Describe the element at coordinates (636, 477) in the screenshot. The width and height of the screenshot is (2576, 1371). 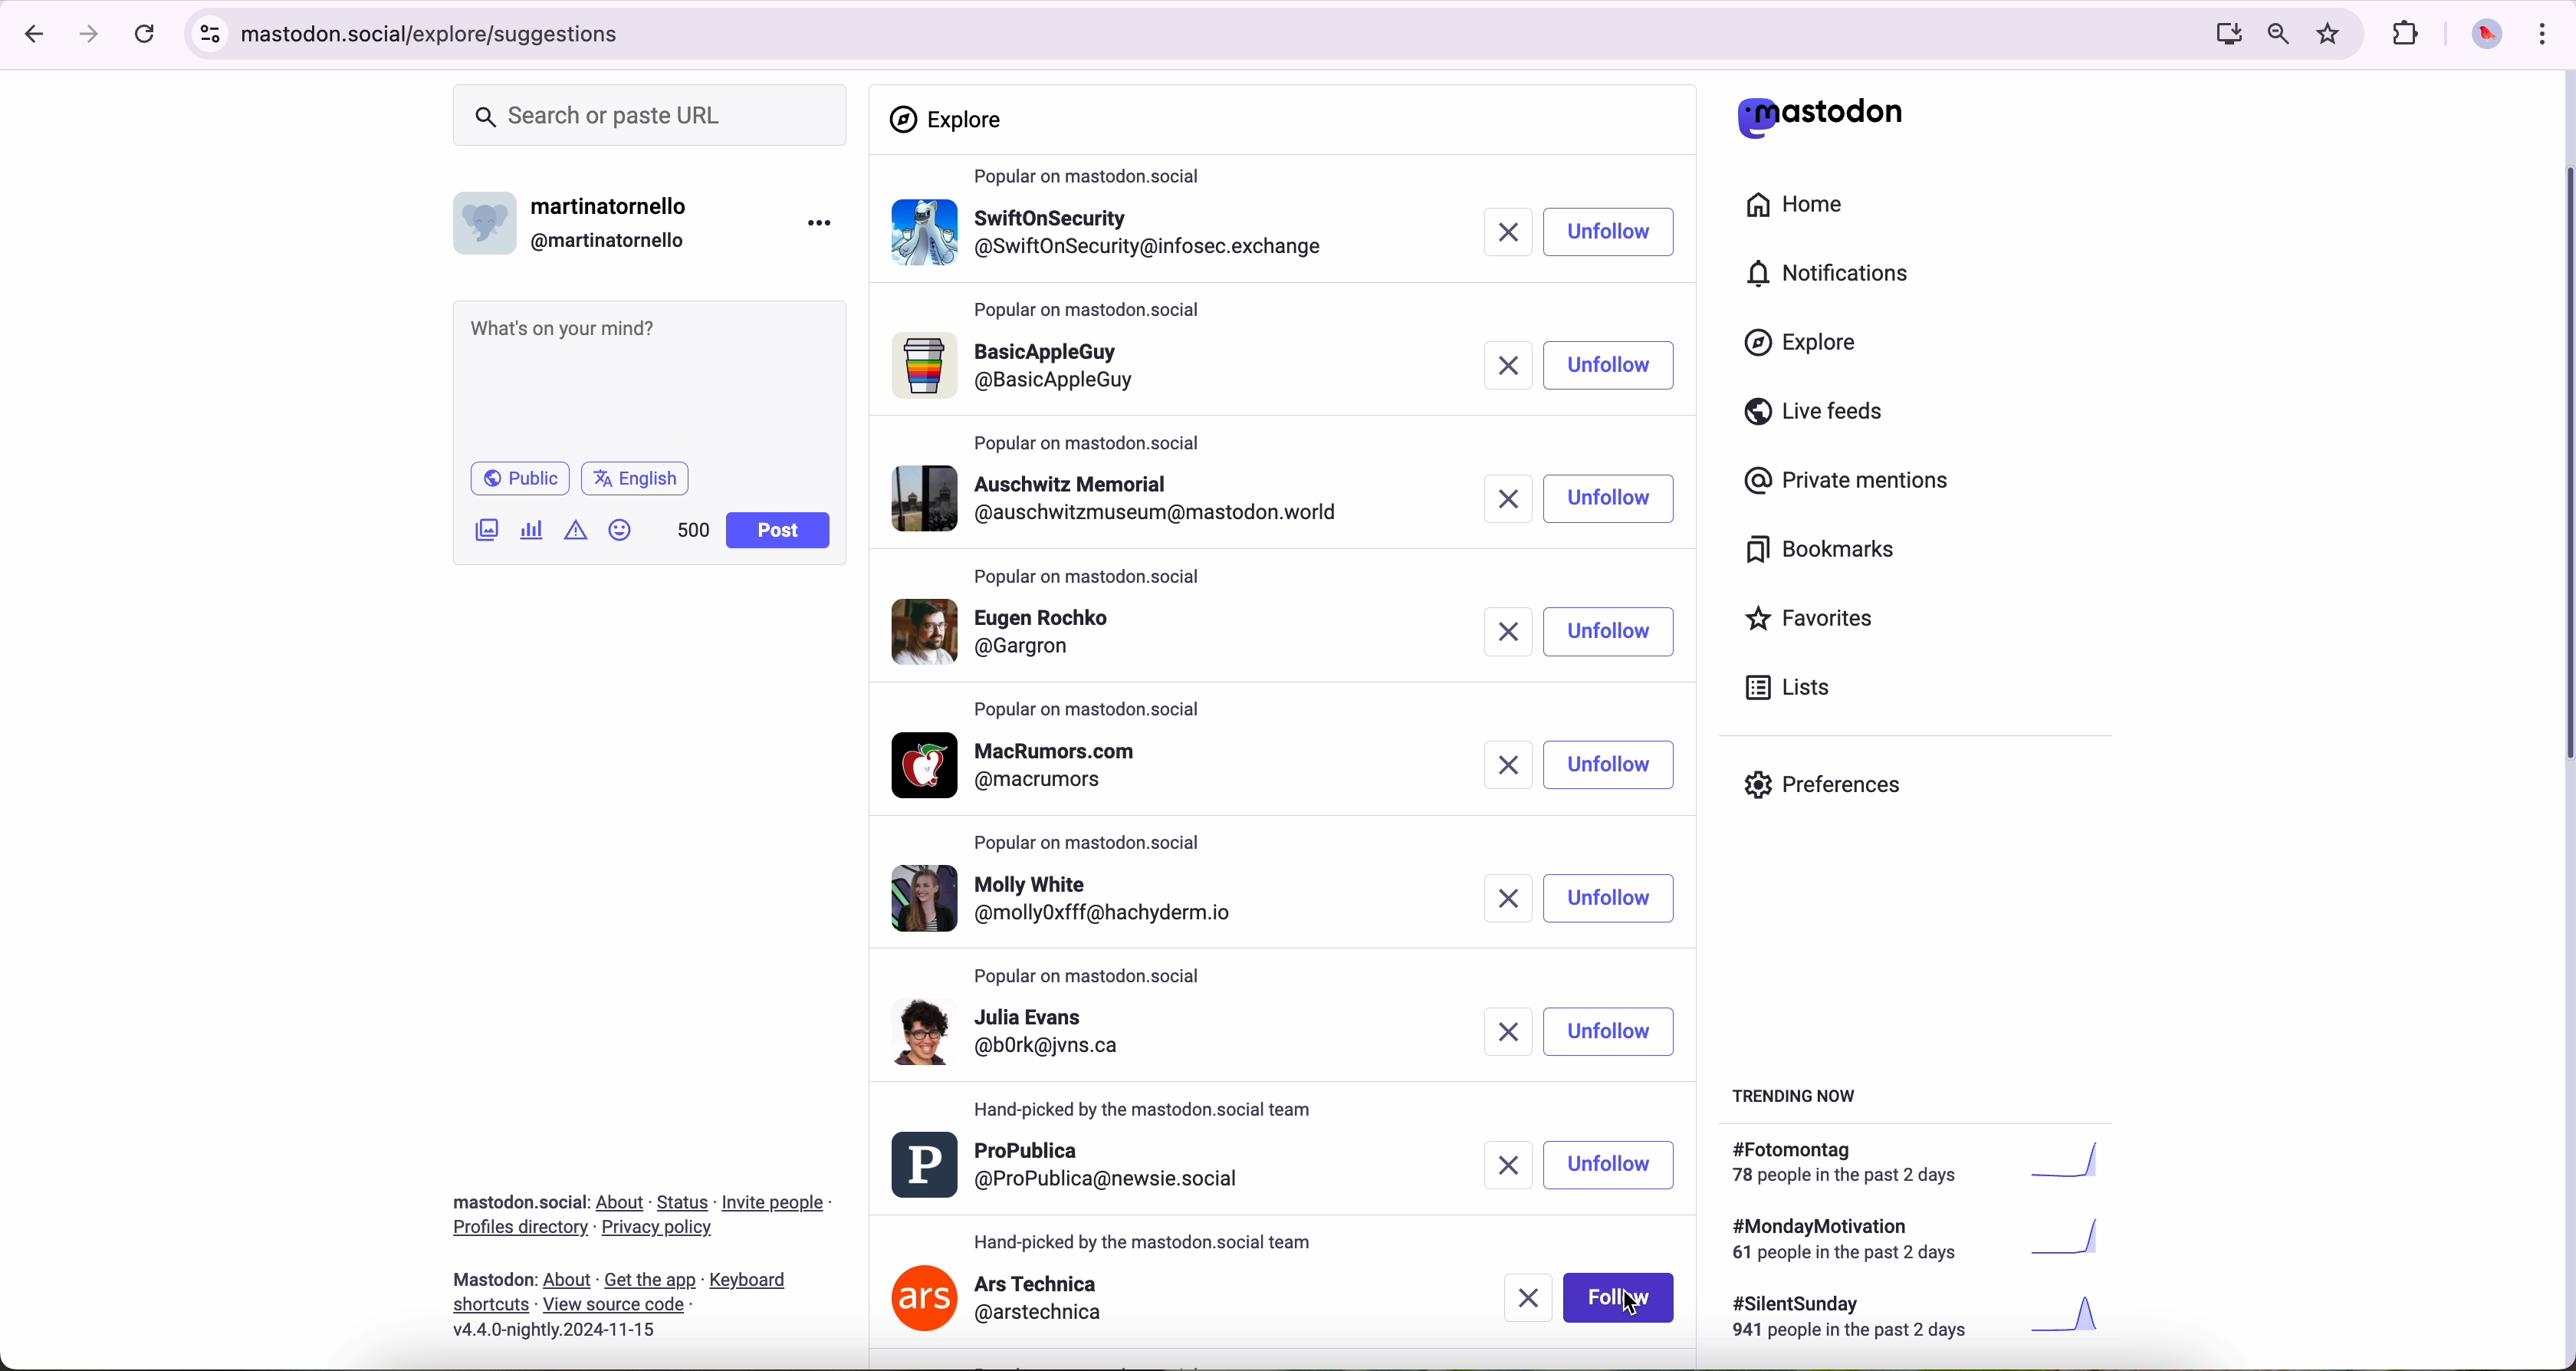
I see `language` at that location.